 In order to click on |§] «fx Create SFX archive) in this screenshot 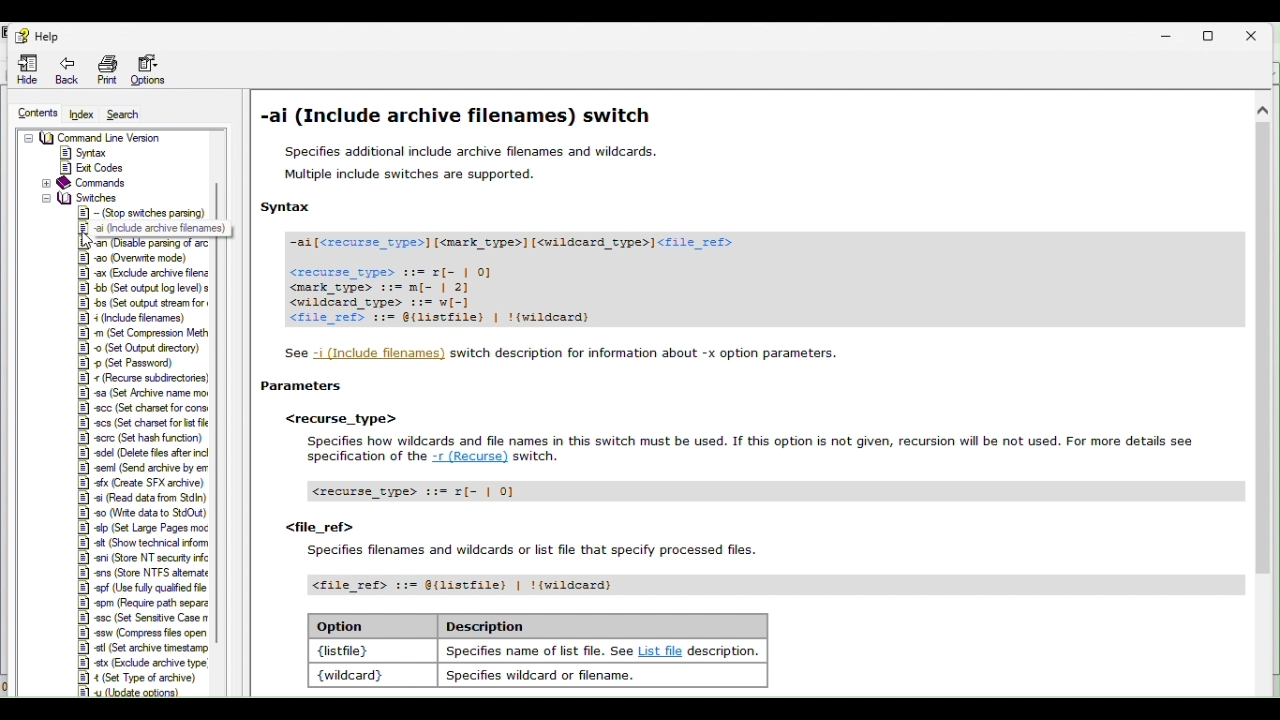, I will do `click(141, 484)`.